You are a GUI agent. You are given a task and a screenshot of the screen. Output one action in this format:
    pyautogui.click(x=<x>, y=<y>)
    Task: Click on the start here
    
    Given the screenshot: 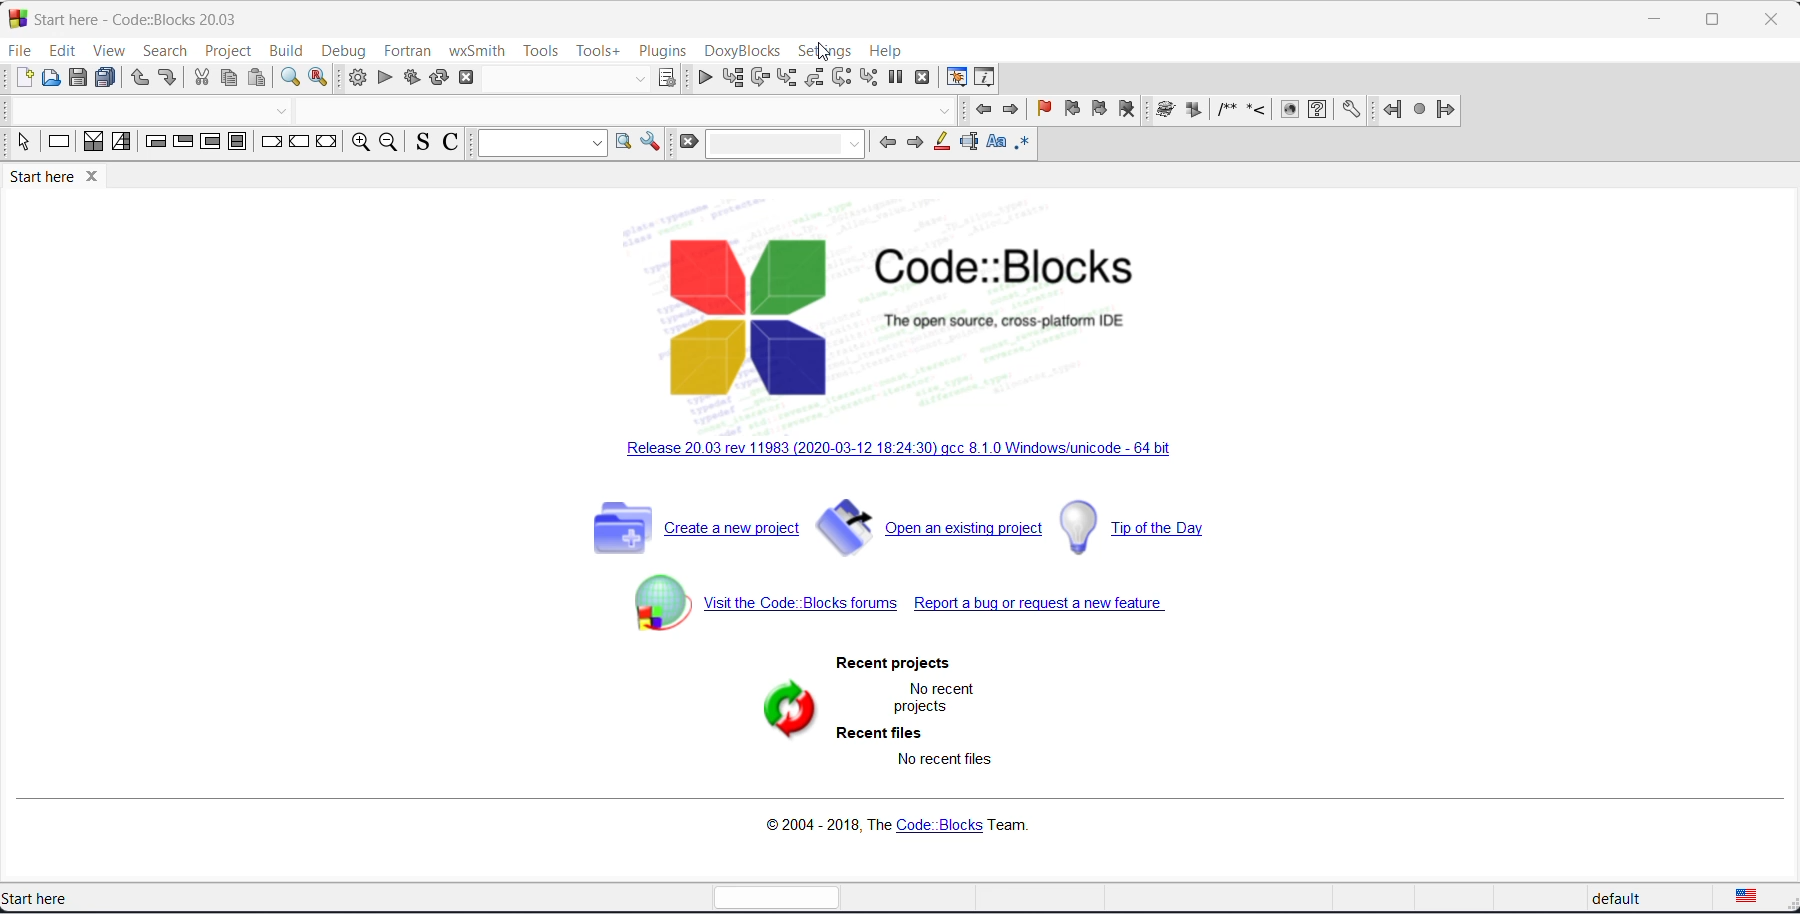 What is the action you would take?
    pyautogui.click(x=44, y=898)
    